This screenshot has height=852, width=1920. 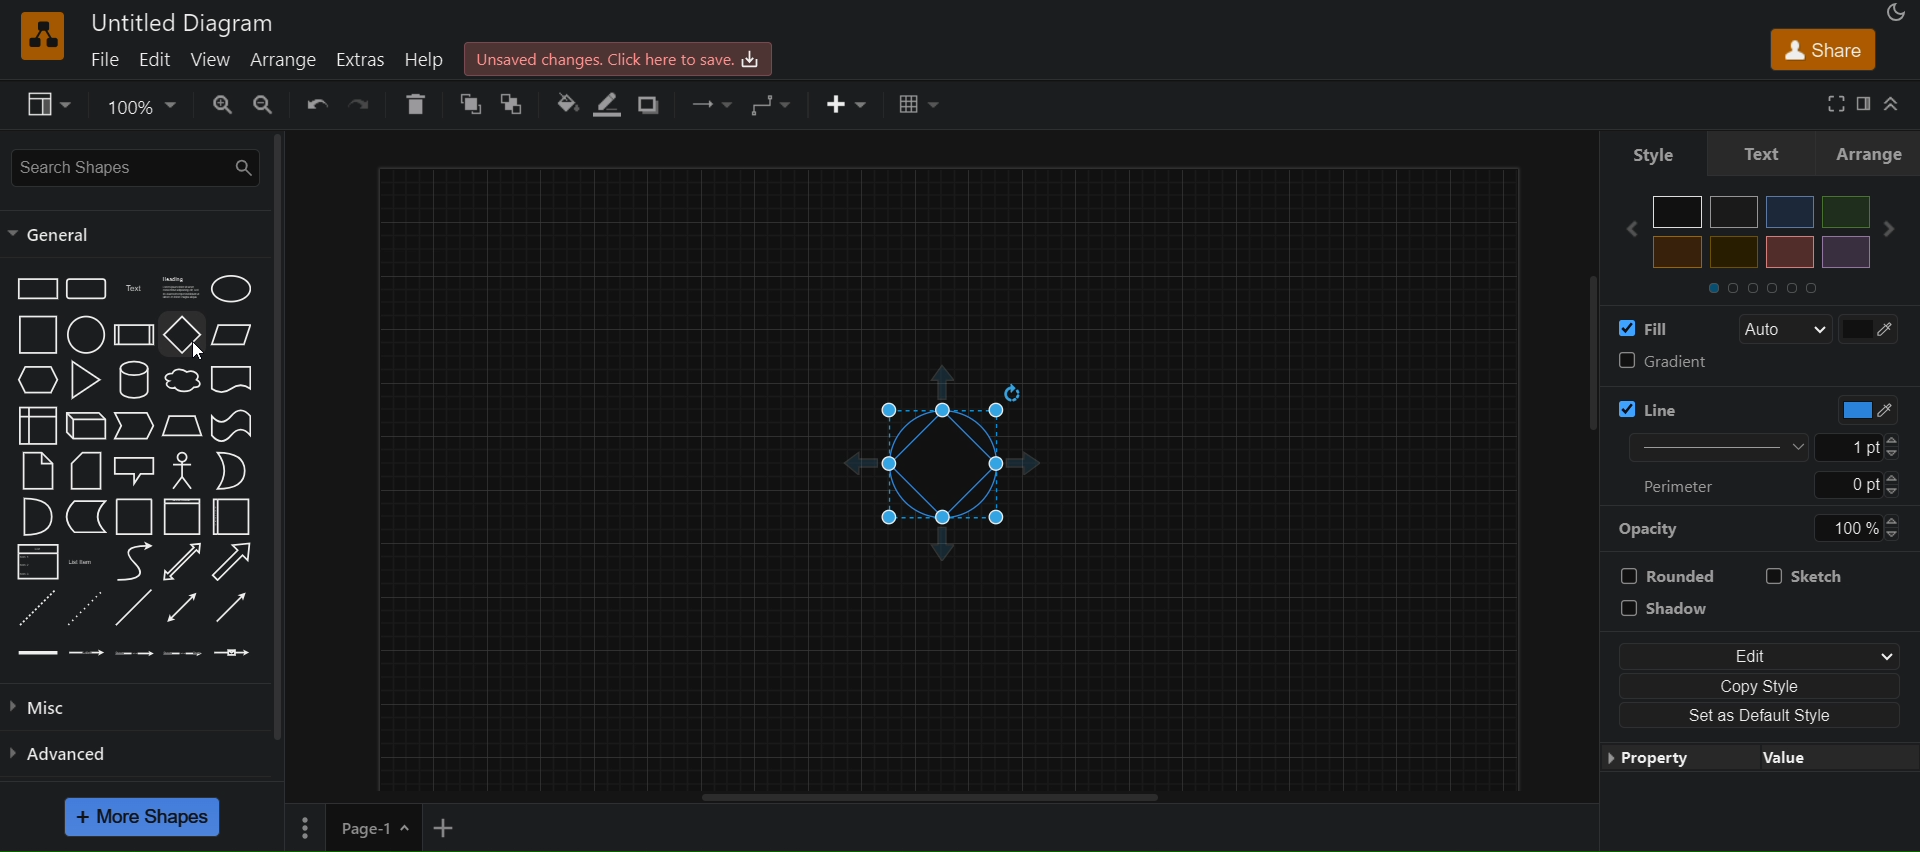 What do you see at coordinates (185, 607) in the screenshot?
I see `bidirectional connector` at bounding box center [185, 607].